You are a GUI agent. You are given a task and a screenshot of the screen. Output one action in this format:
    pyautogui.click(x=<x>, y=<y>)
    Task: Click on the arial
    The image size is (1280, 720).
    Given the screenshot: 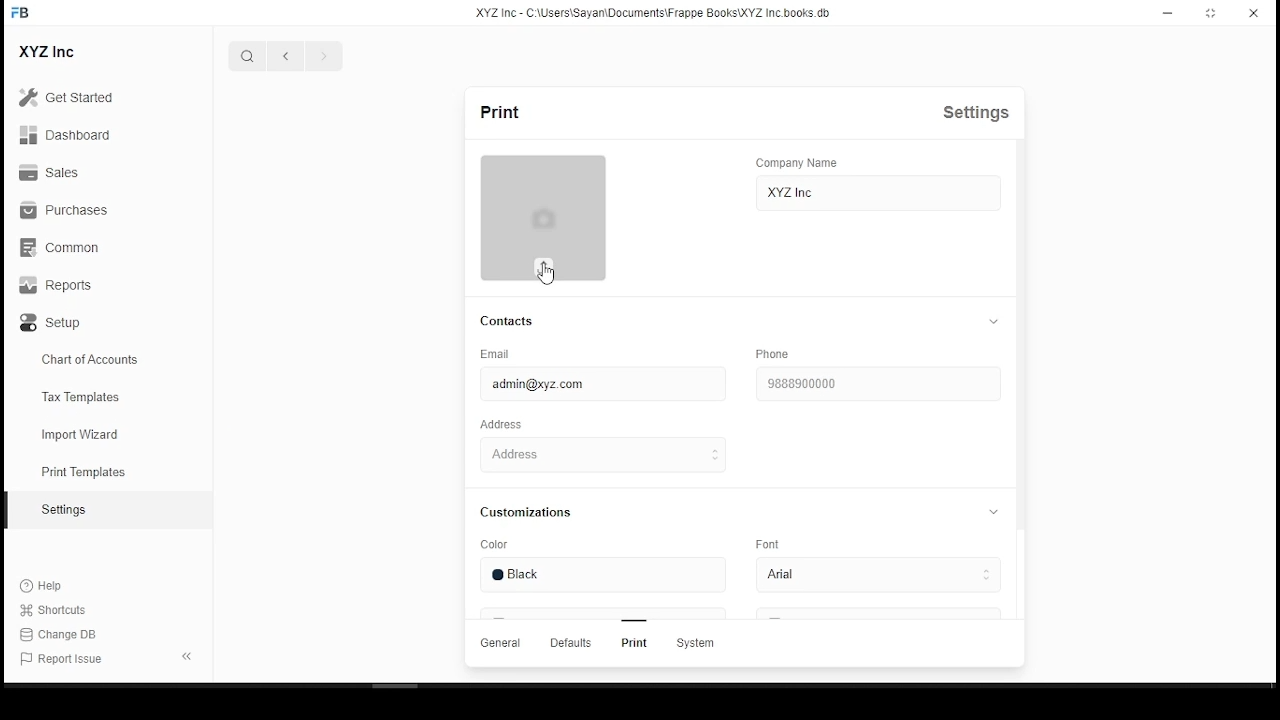 What is the action you would take?
    pyautogui.click(x=796, y=575)
    